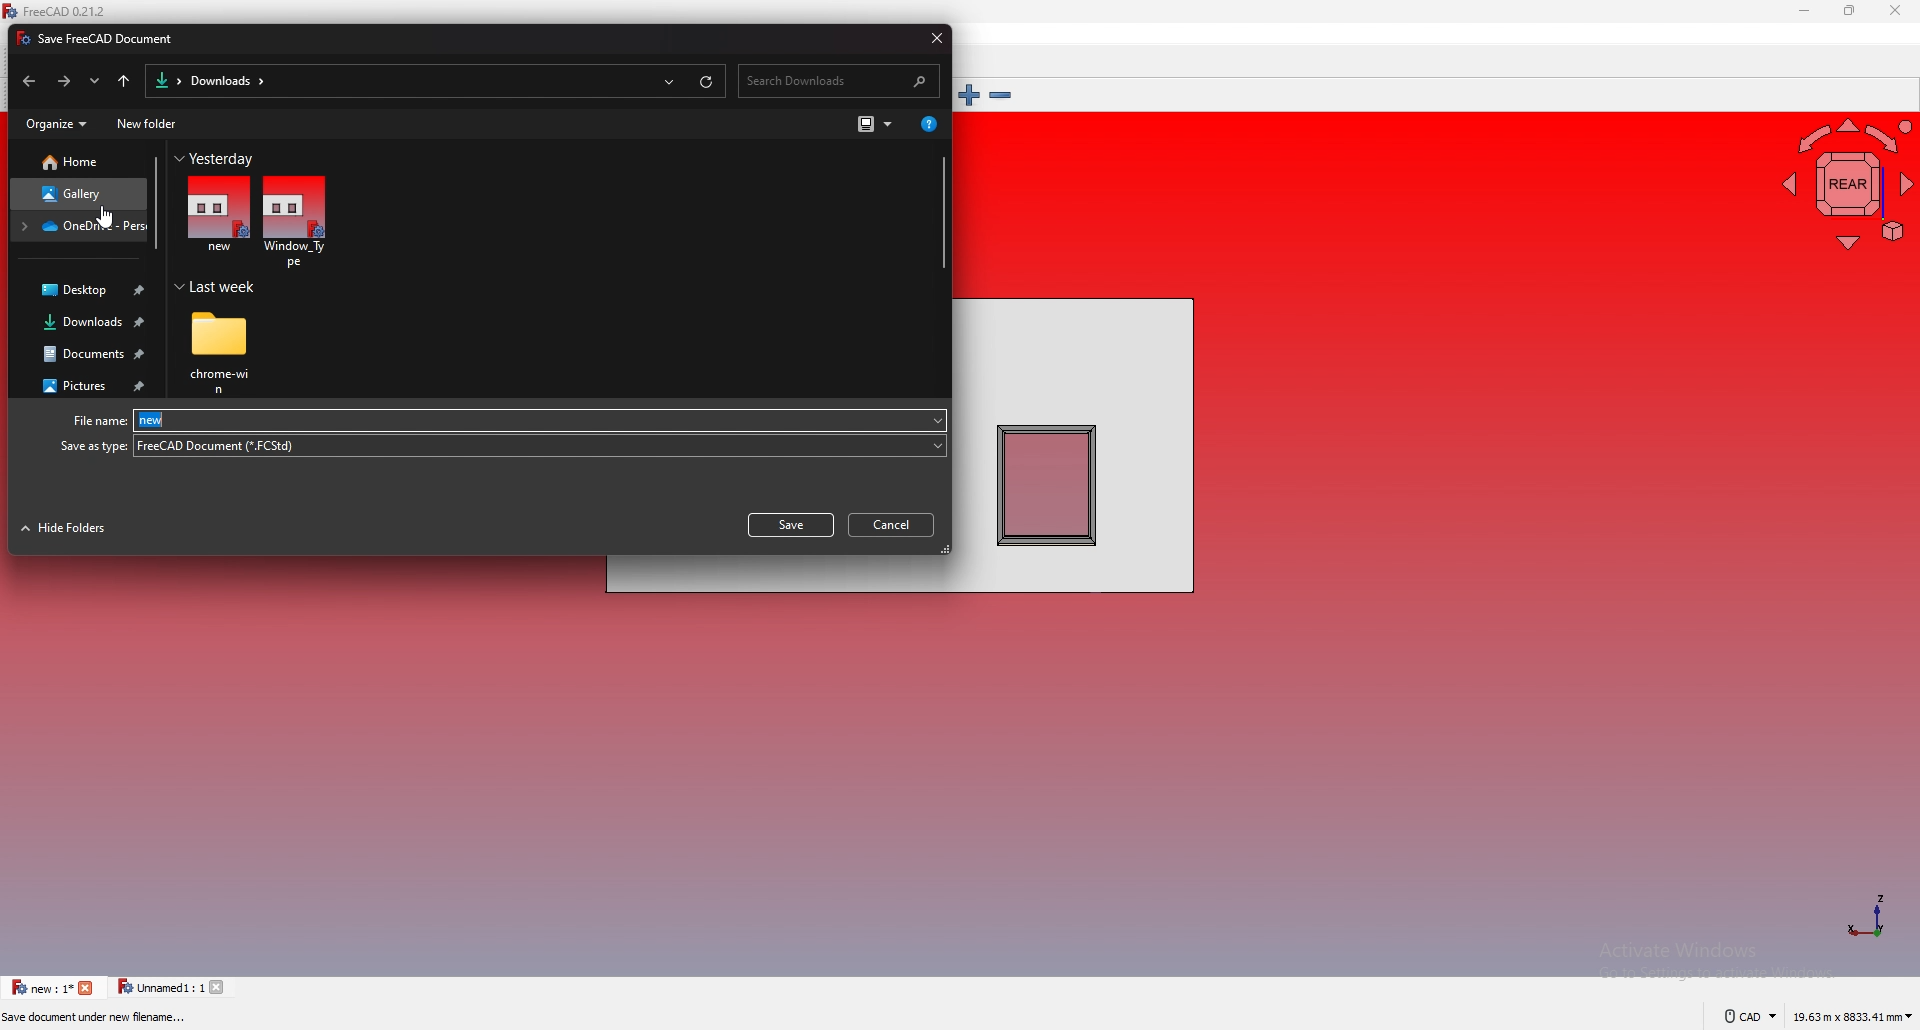  Describe the element at coordinates (214, 221) in the screenshot. I see `file` at that location.